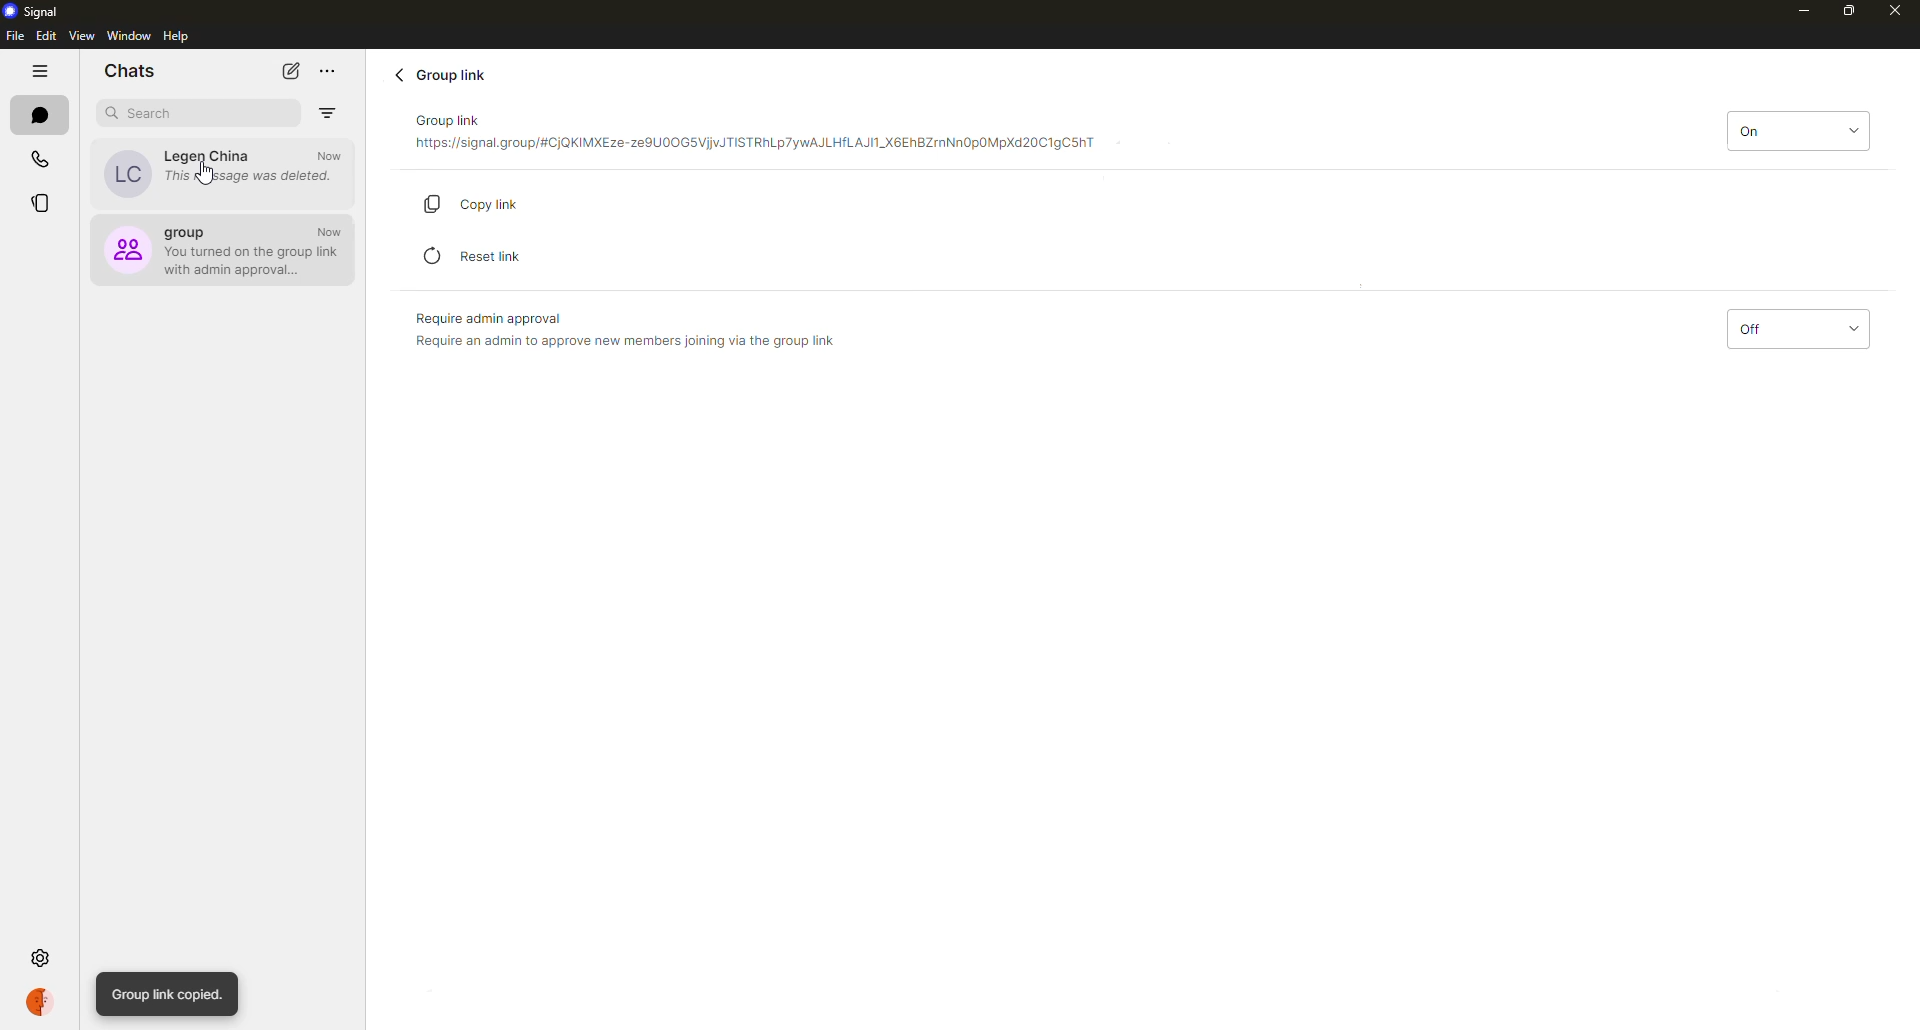  What do you see at coordinates (42, 160) in the screenshot?
I see `calls` at bounding box center [42, 160].